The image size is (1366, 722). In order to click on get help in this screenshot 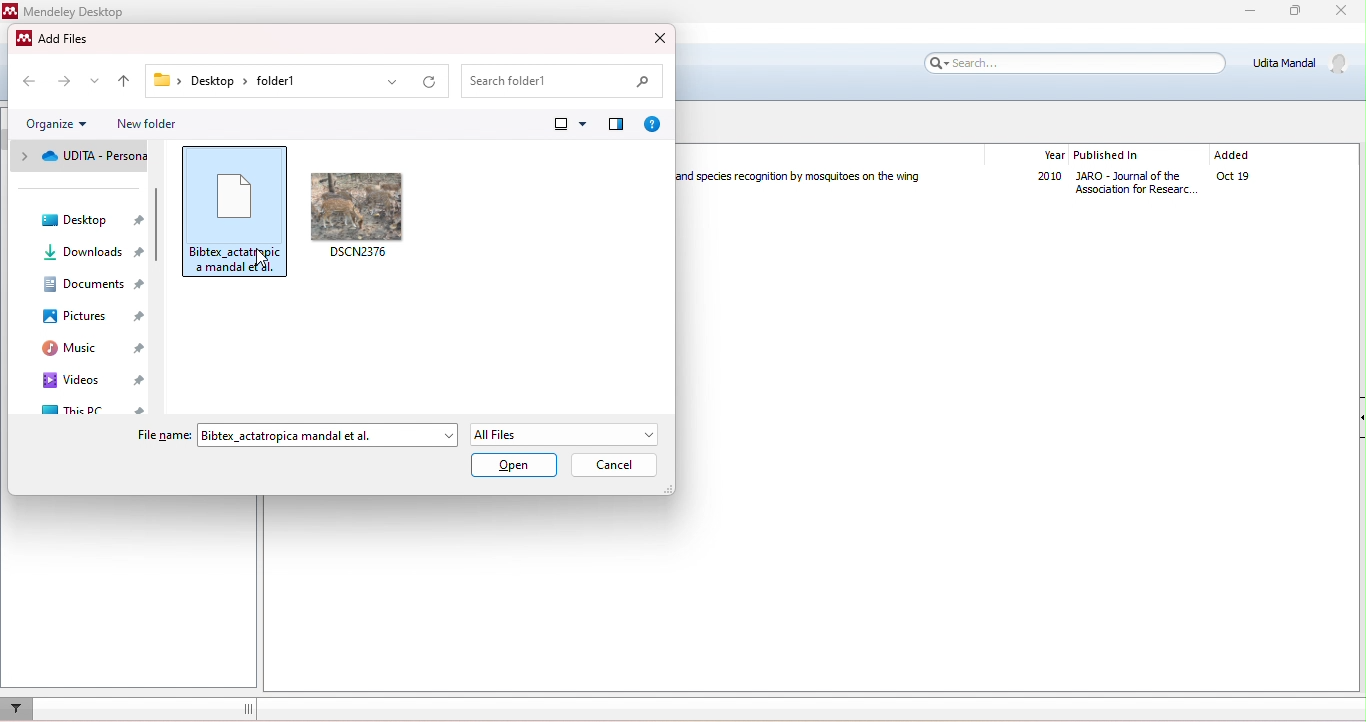, I will do `click(654, 122)`.